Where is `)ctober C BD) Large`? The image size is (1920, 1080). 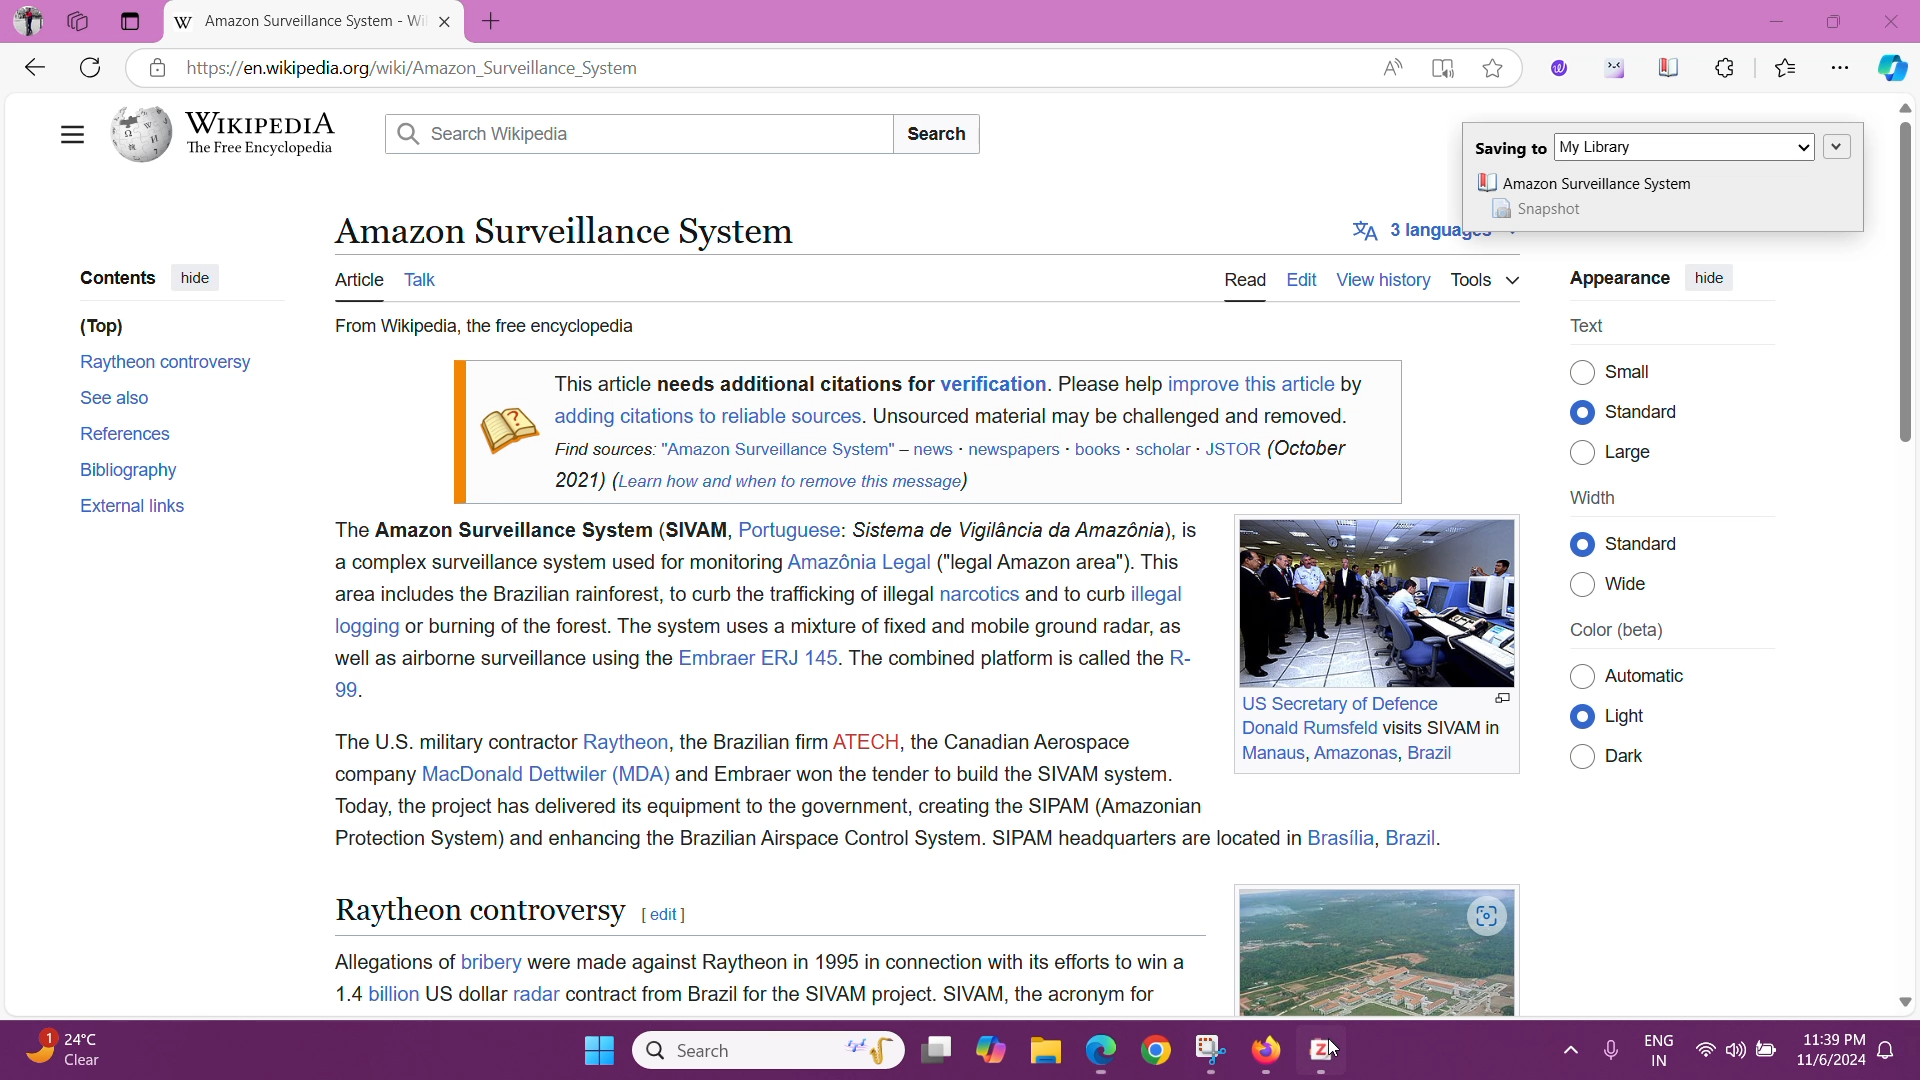 )ctober C BD) Large is located at coordinates (1641, 452).